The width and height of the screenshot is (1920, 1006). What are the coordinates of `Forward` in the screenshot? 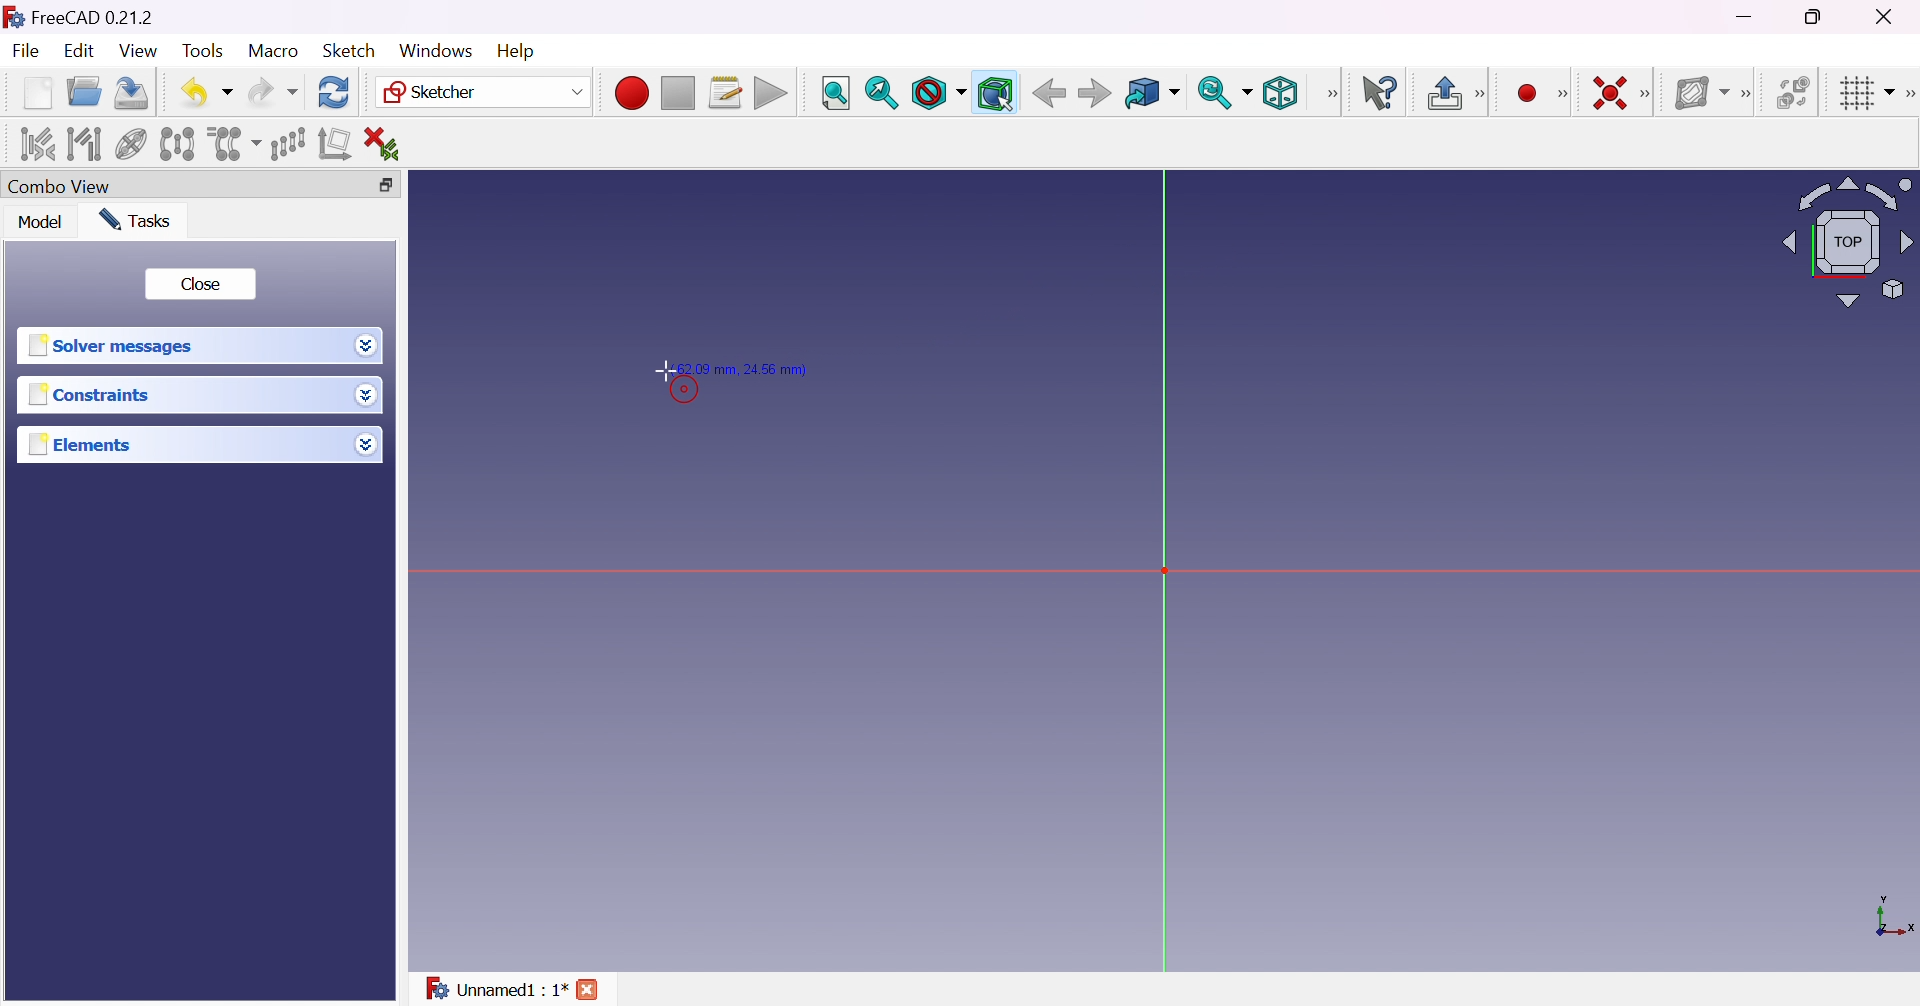 It's located at (1094, 95).